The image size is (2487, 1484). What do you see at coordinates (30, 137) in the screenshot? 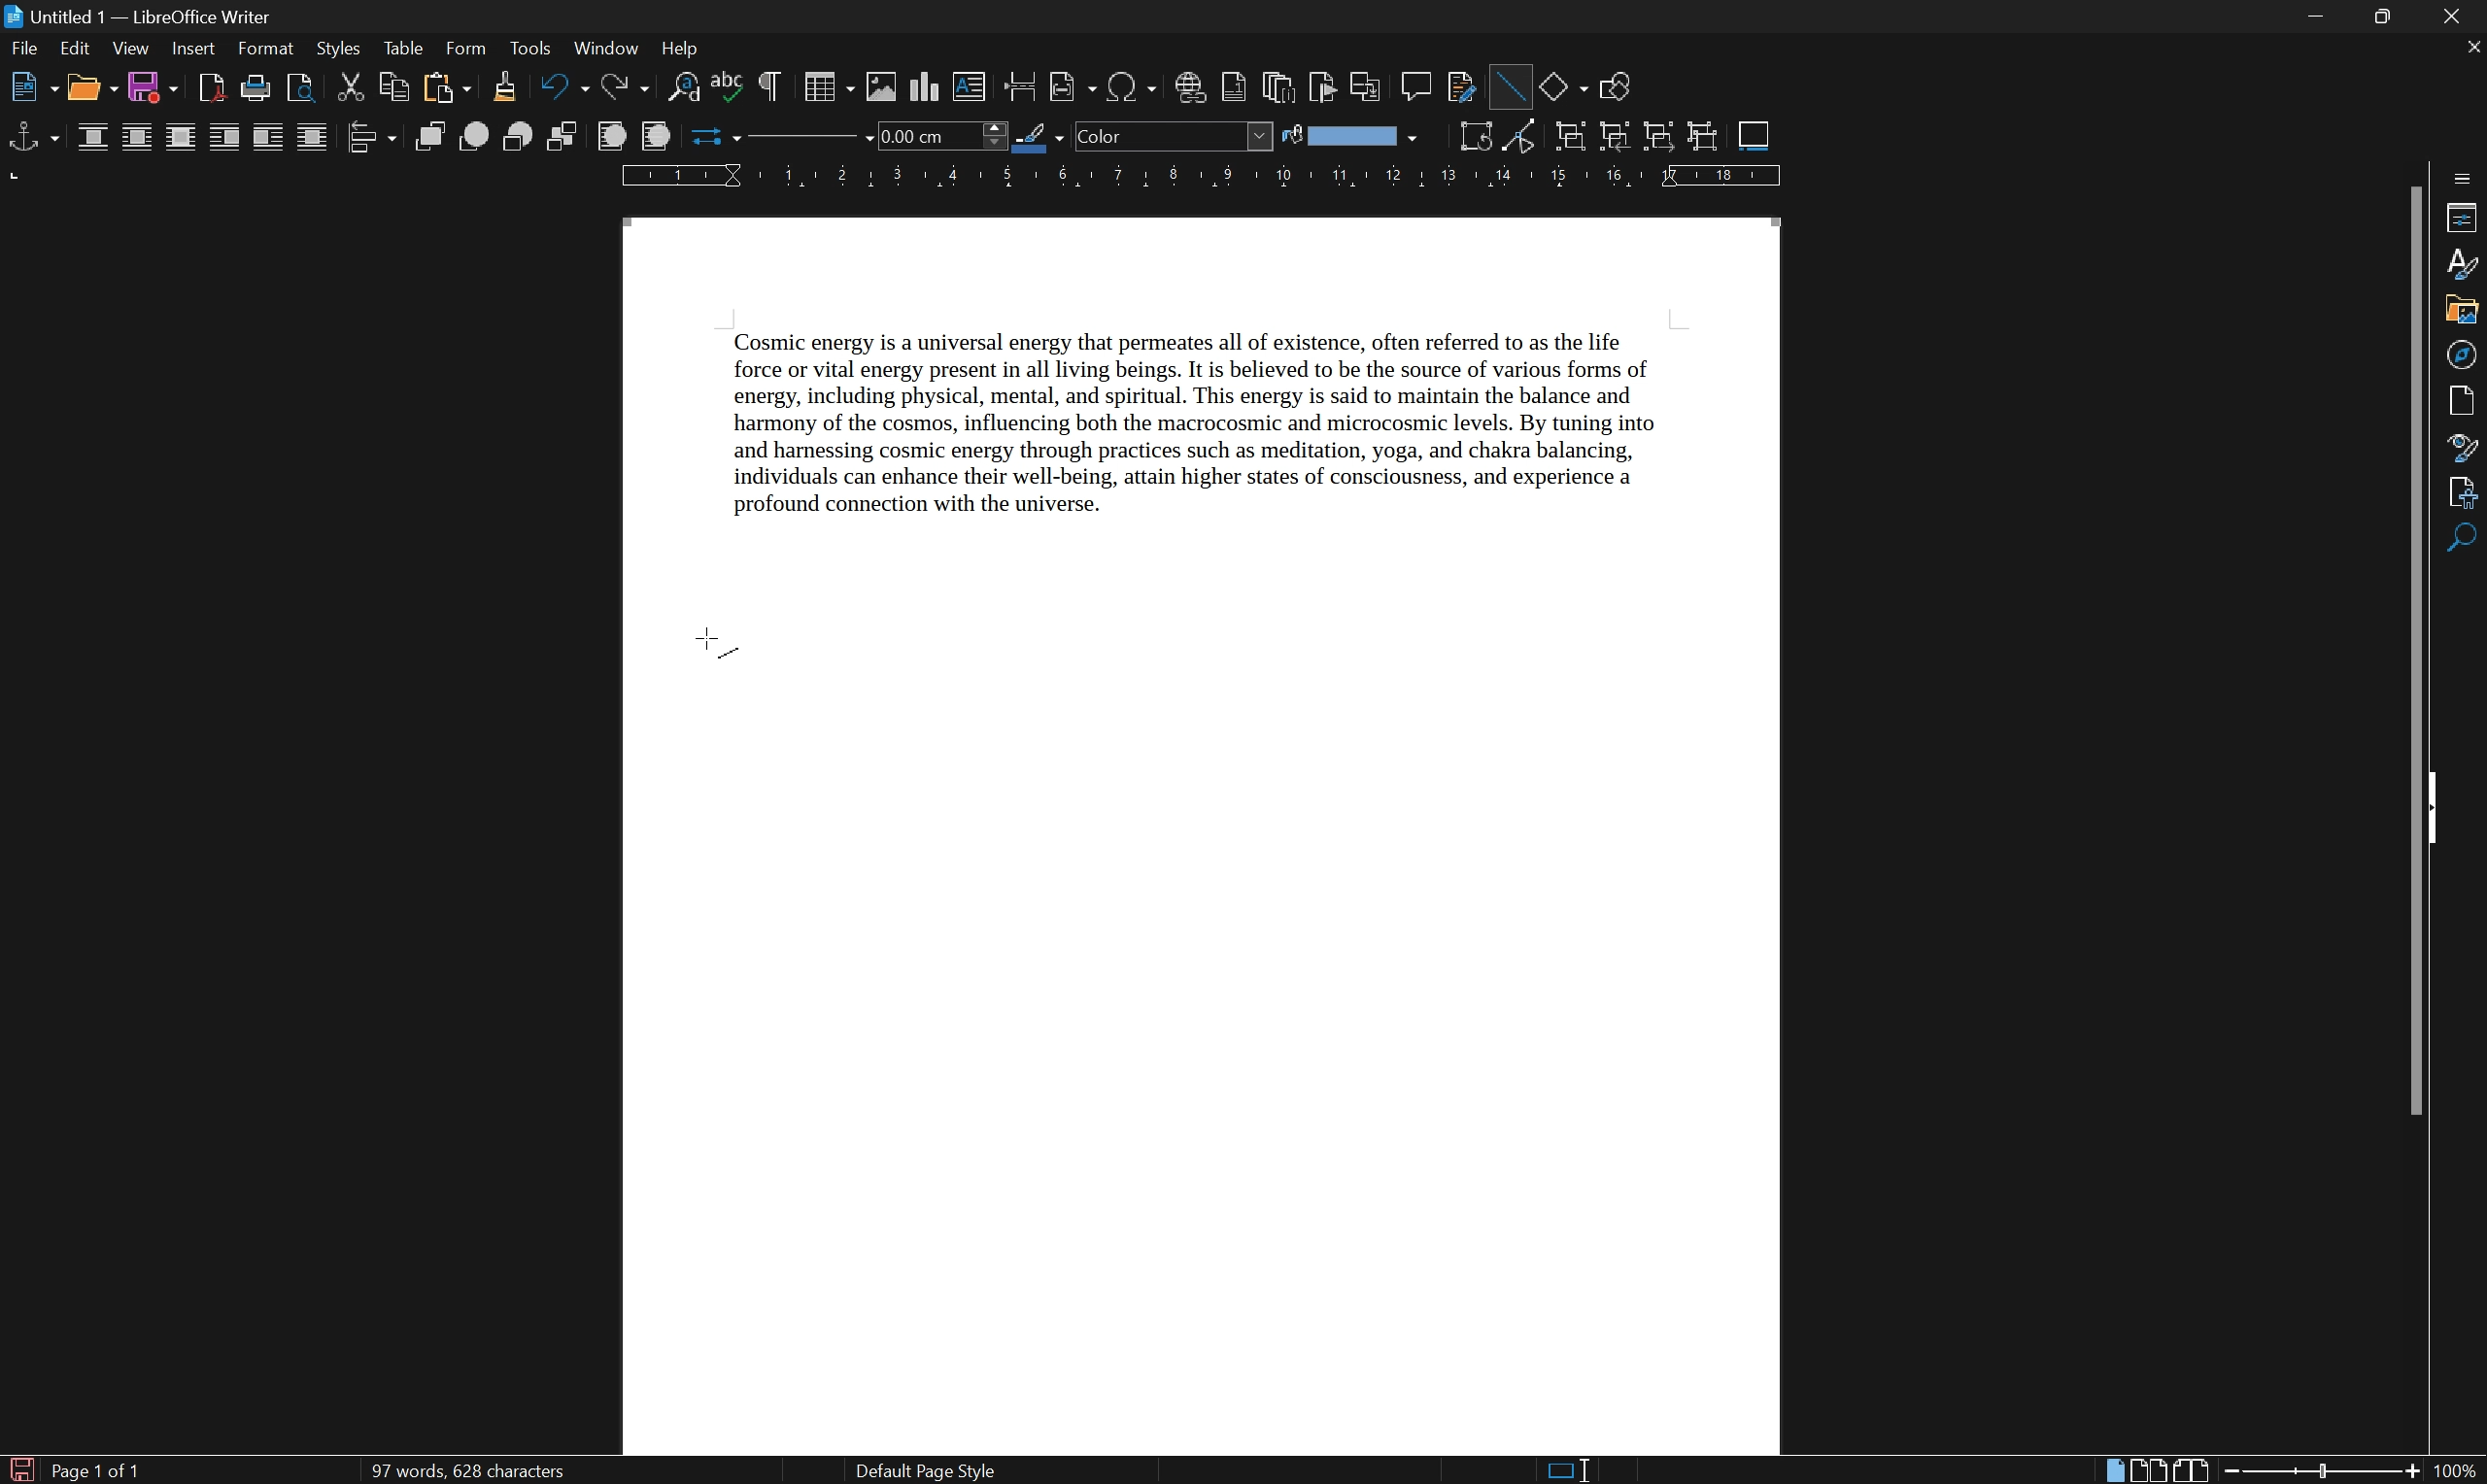
I see `select anchor for object` at bounding box center [30, 137].